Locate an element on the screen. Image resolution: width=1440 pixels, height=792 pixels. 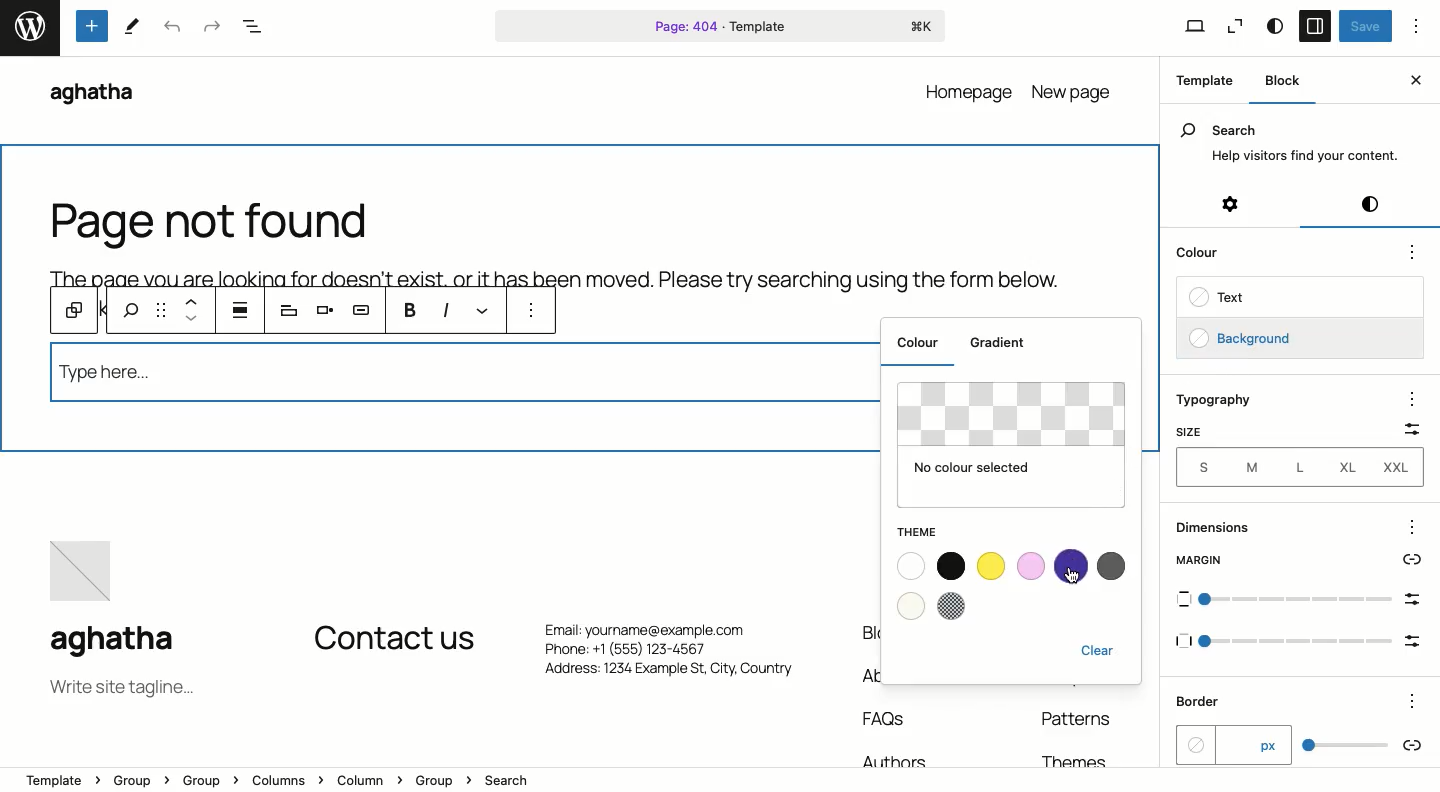
cursor is located at coordinates (1071, 576).